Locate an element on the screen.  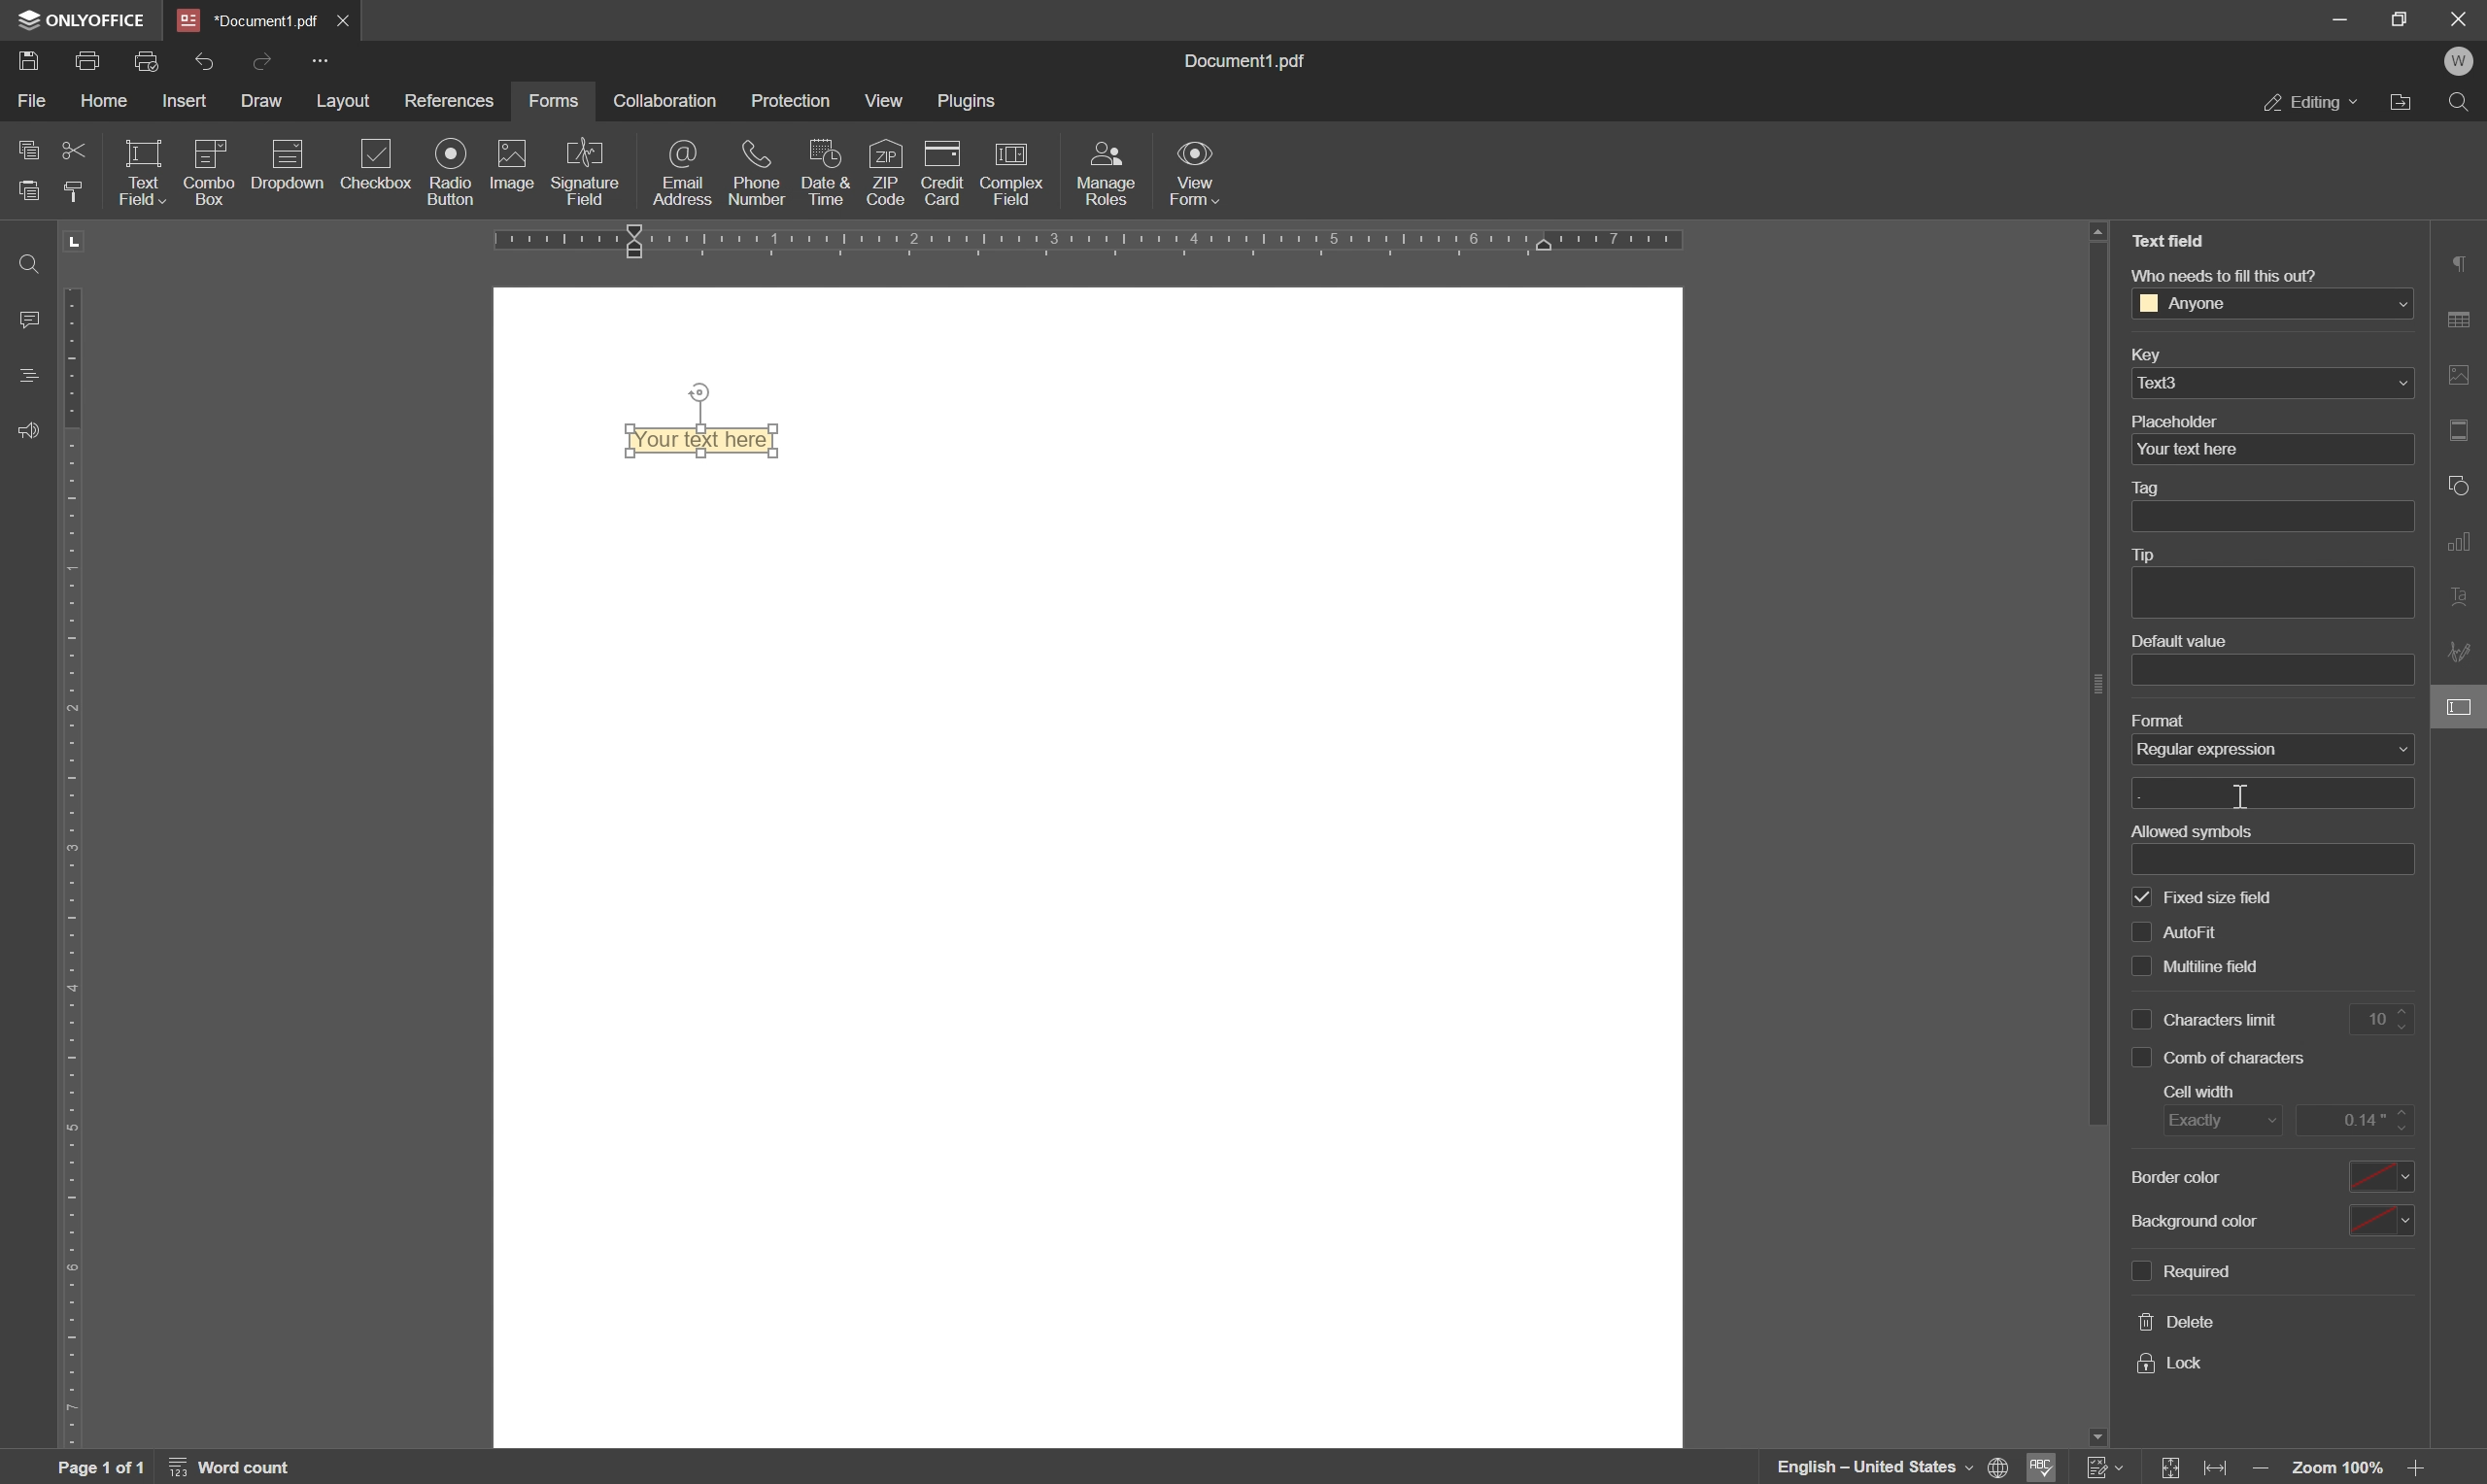
spell checking is located at coordinates (2047, 1468).